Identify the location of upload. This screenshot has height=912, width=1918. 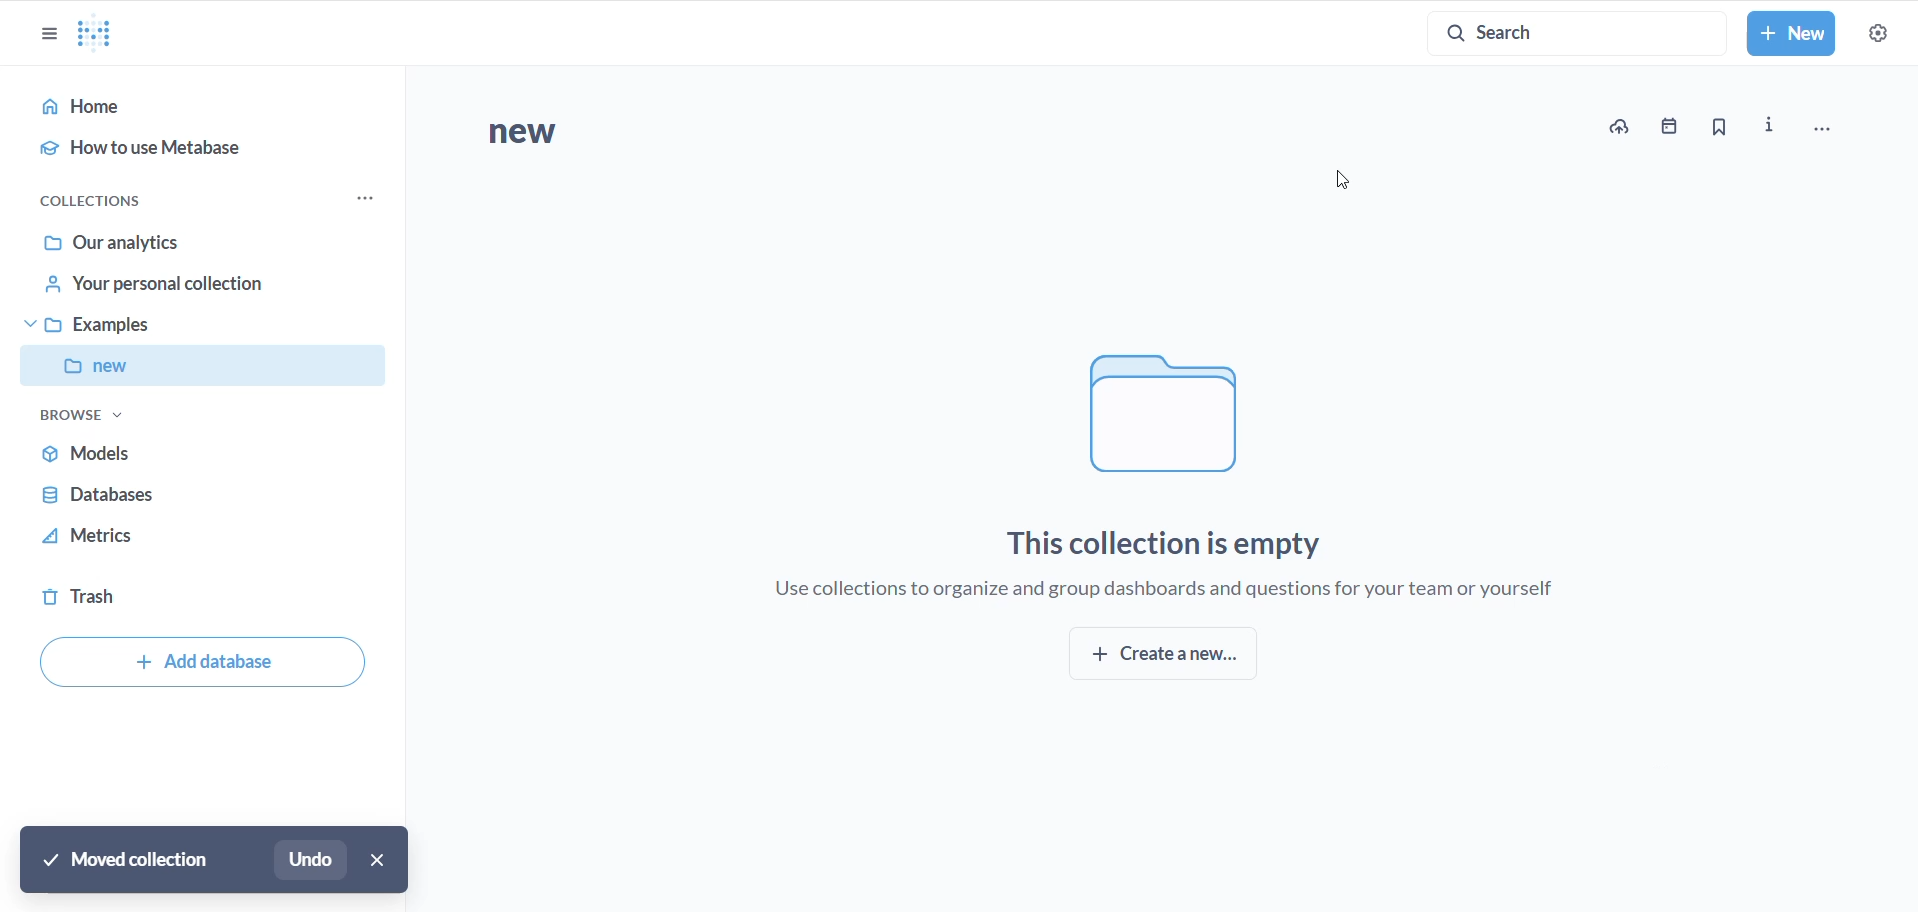
(1624, 125).